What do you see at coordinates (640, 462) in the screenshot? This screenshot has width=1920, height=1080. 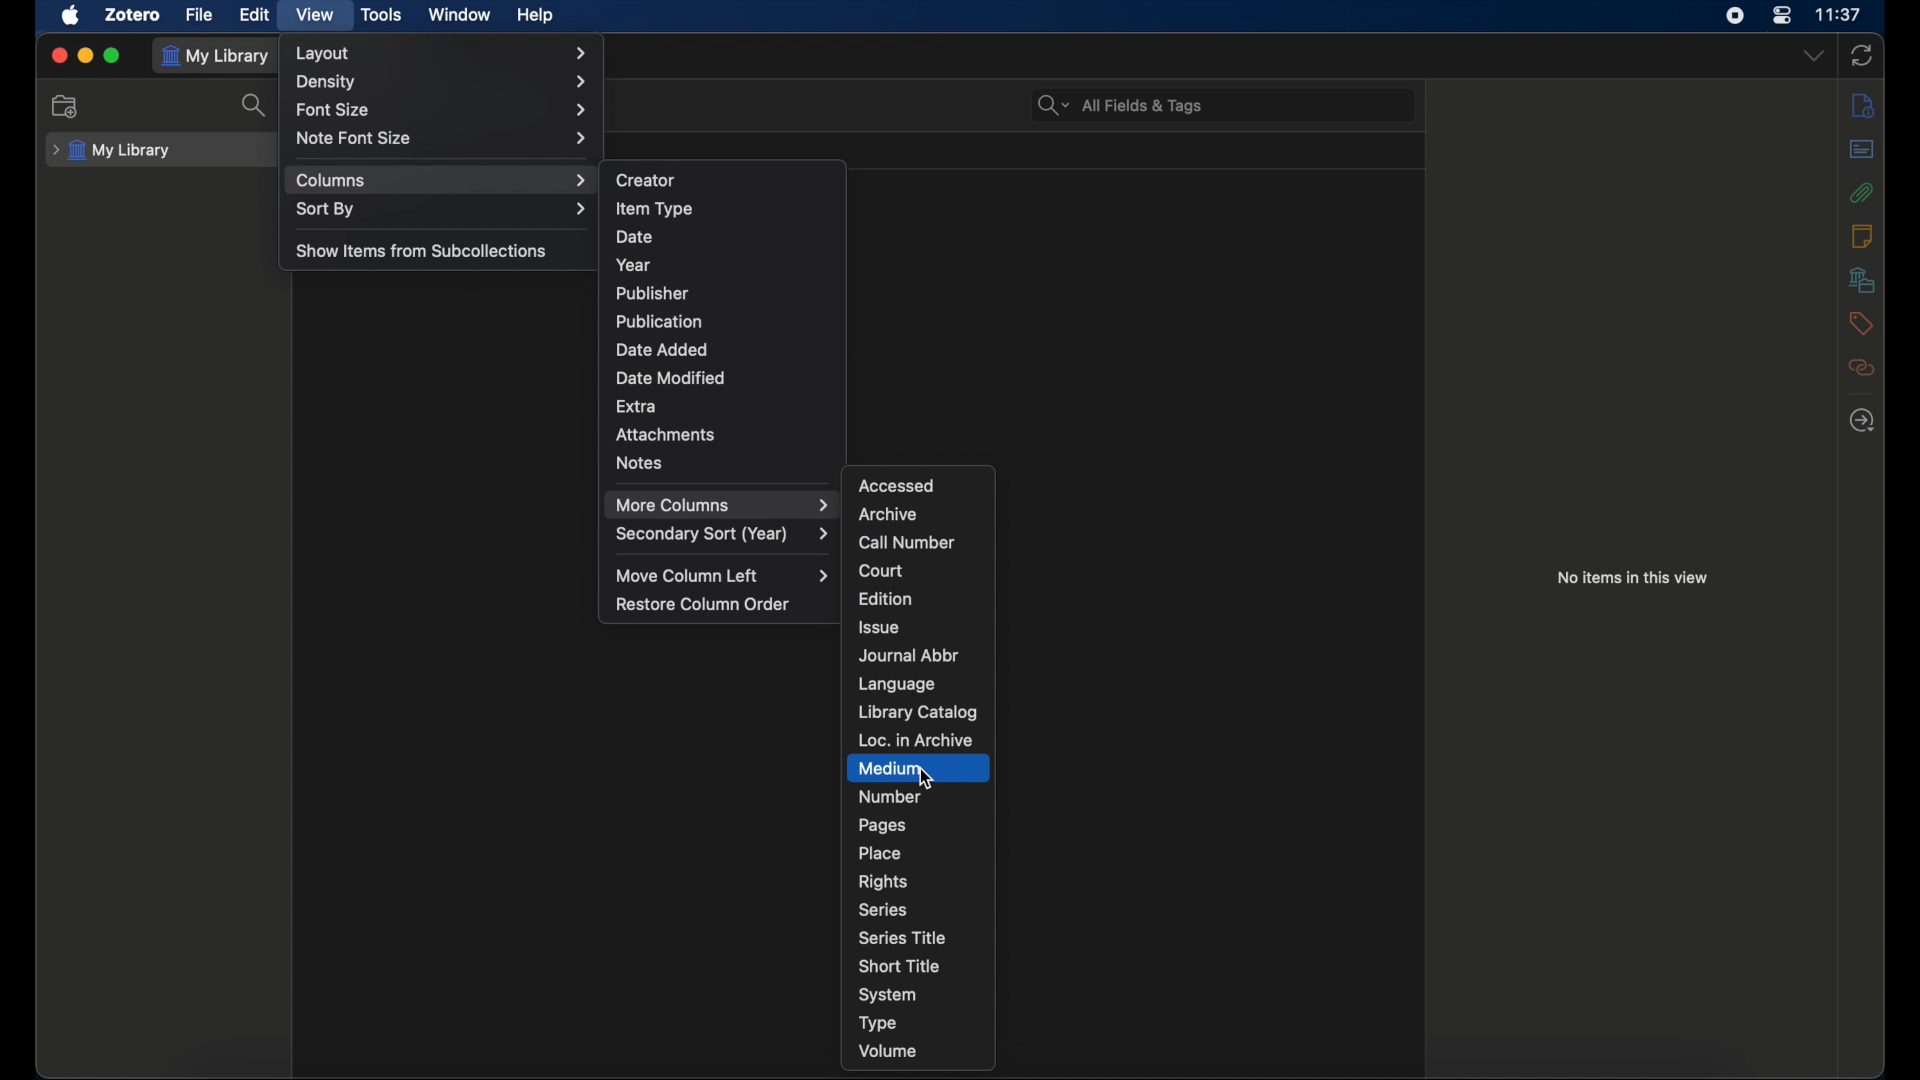 I see `notes` at bounding box center [640, 462].